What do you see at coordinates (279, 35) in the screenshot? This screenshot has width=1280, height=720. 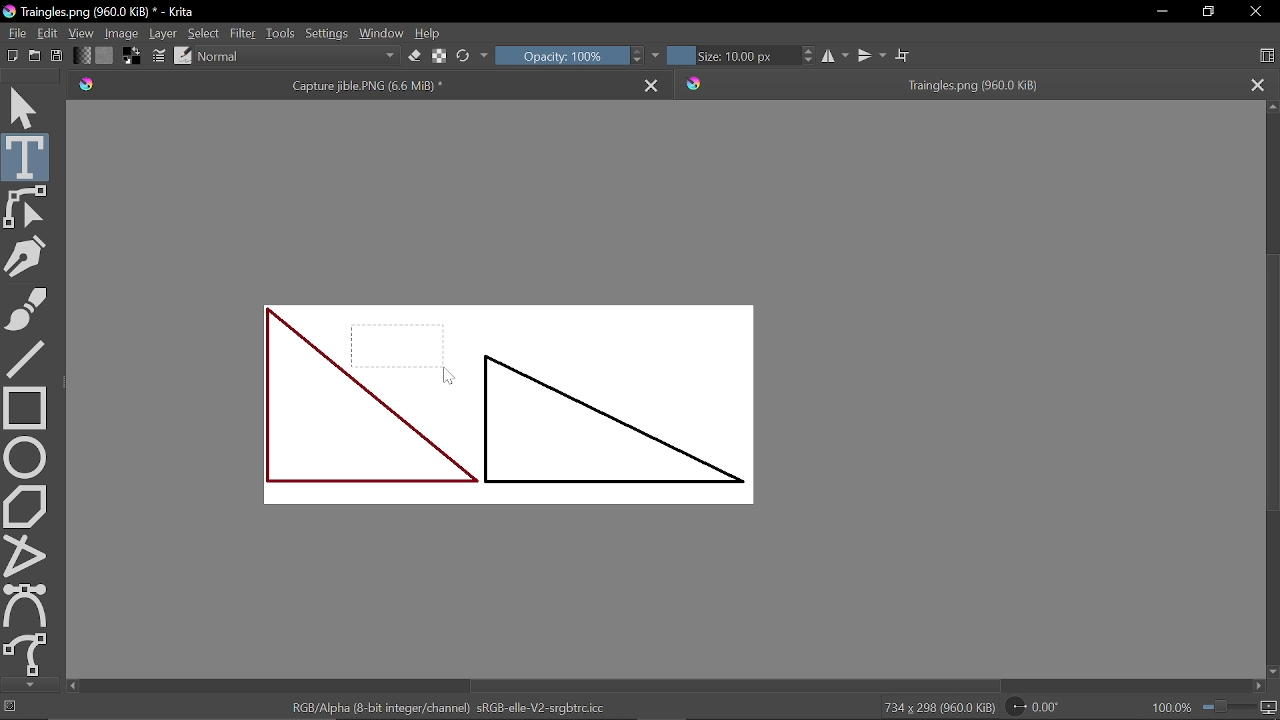 I see `Tools` at bounding box center [279, 35].